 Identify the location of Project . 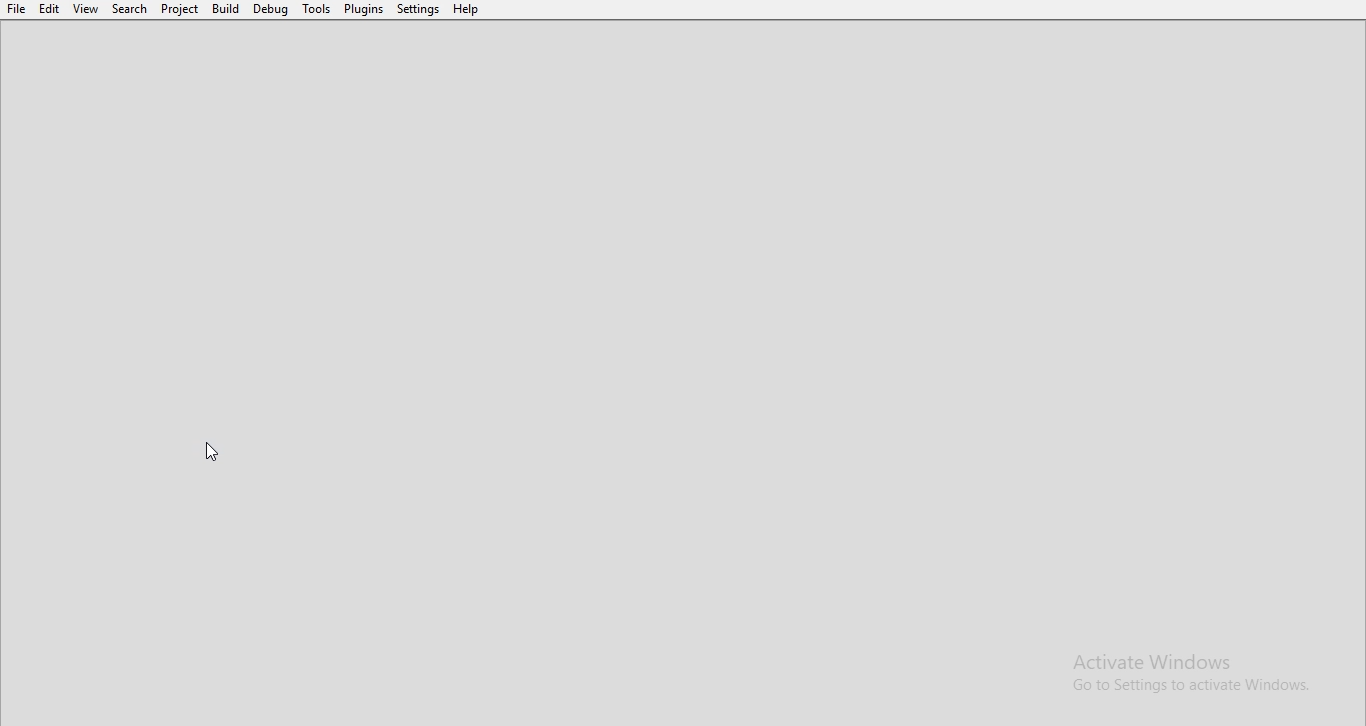
(181, 9).